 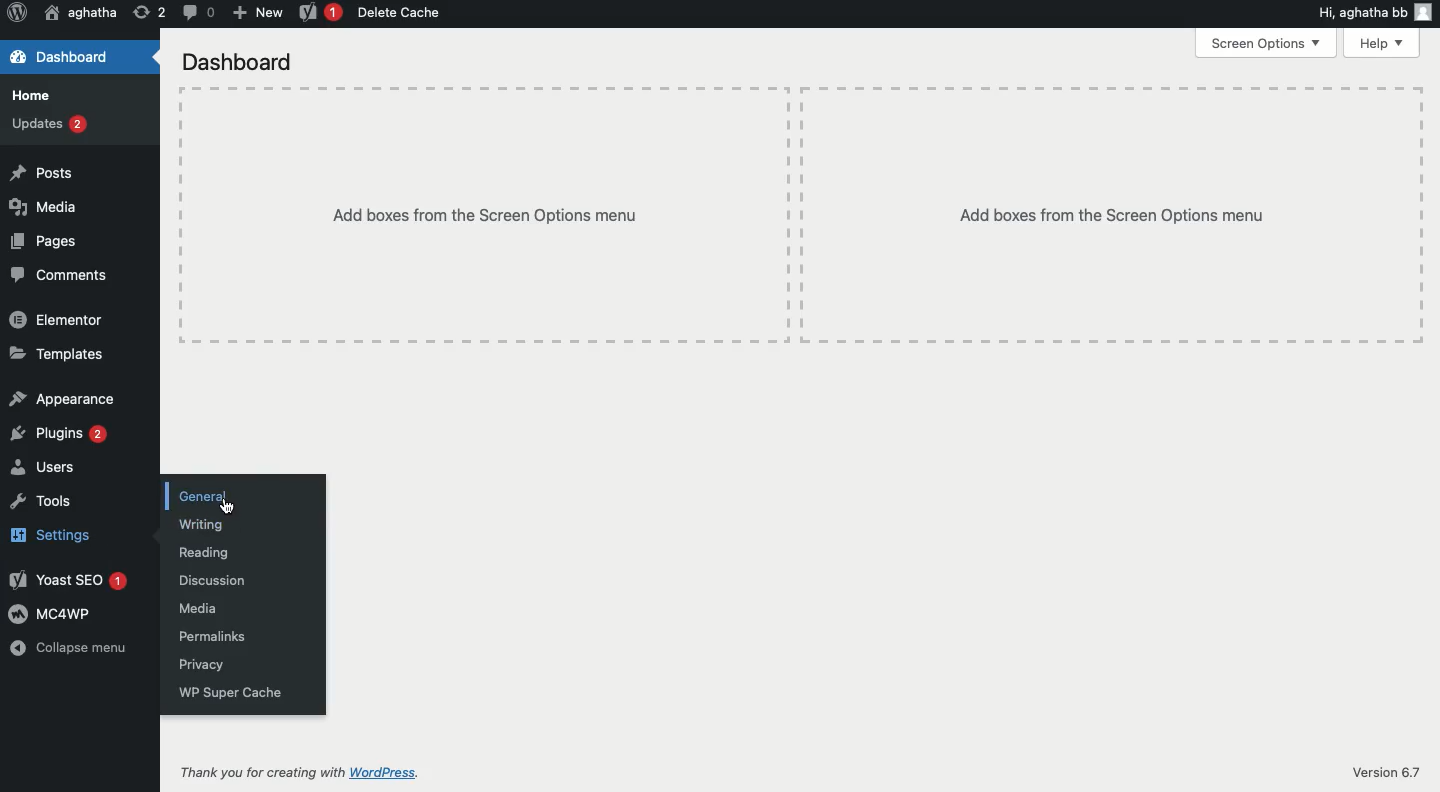 What do you see at coordinates (211, 638) in the screenshot?
I see `Permalinks` at bounding box center [211, 638].